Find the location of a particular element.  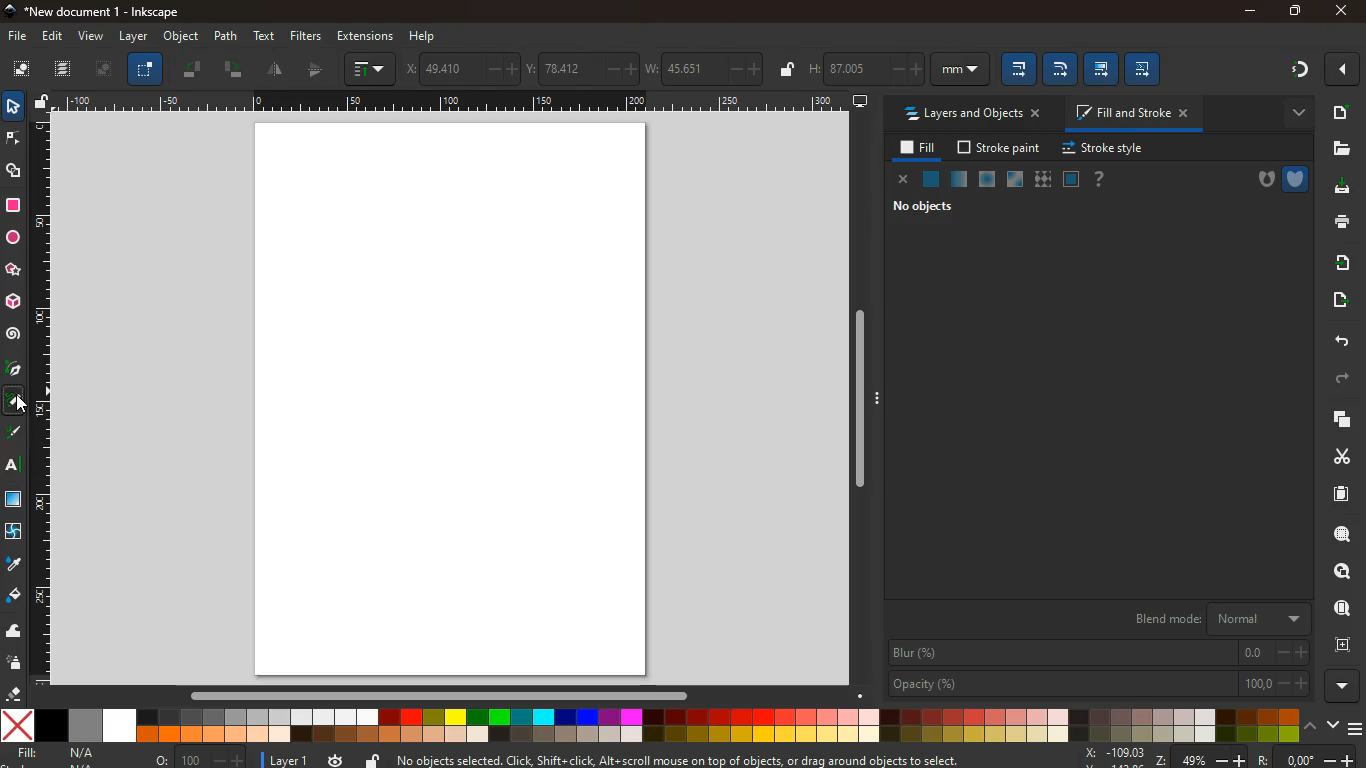

text is located at coordinates (266, 37).